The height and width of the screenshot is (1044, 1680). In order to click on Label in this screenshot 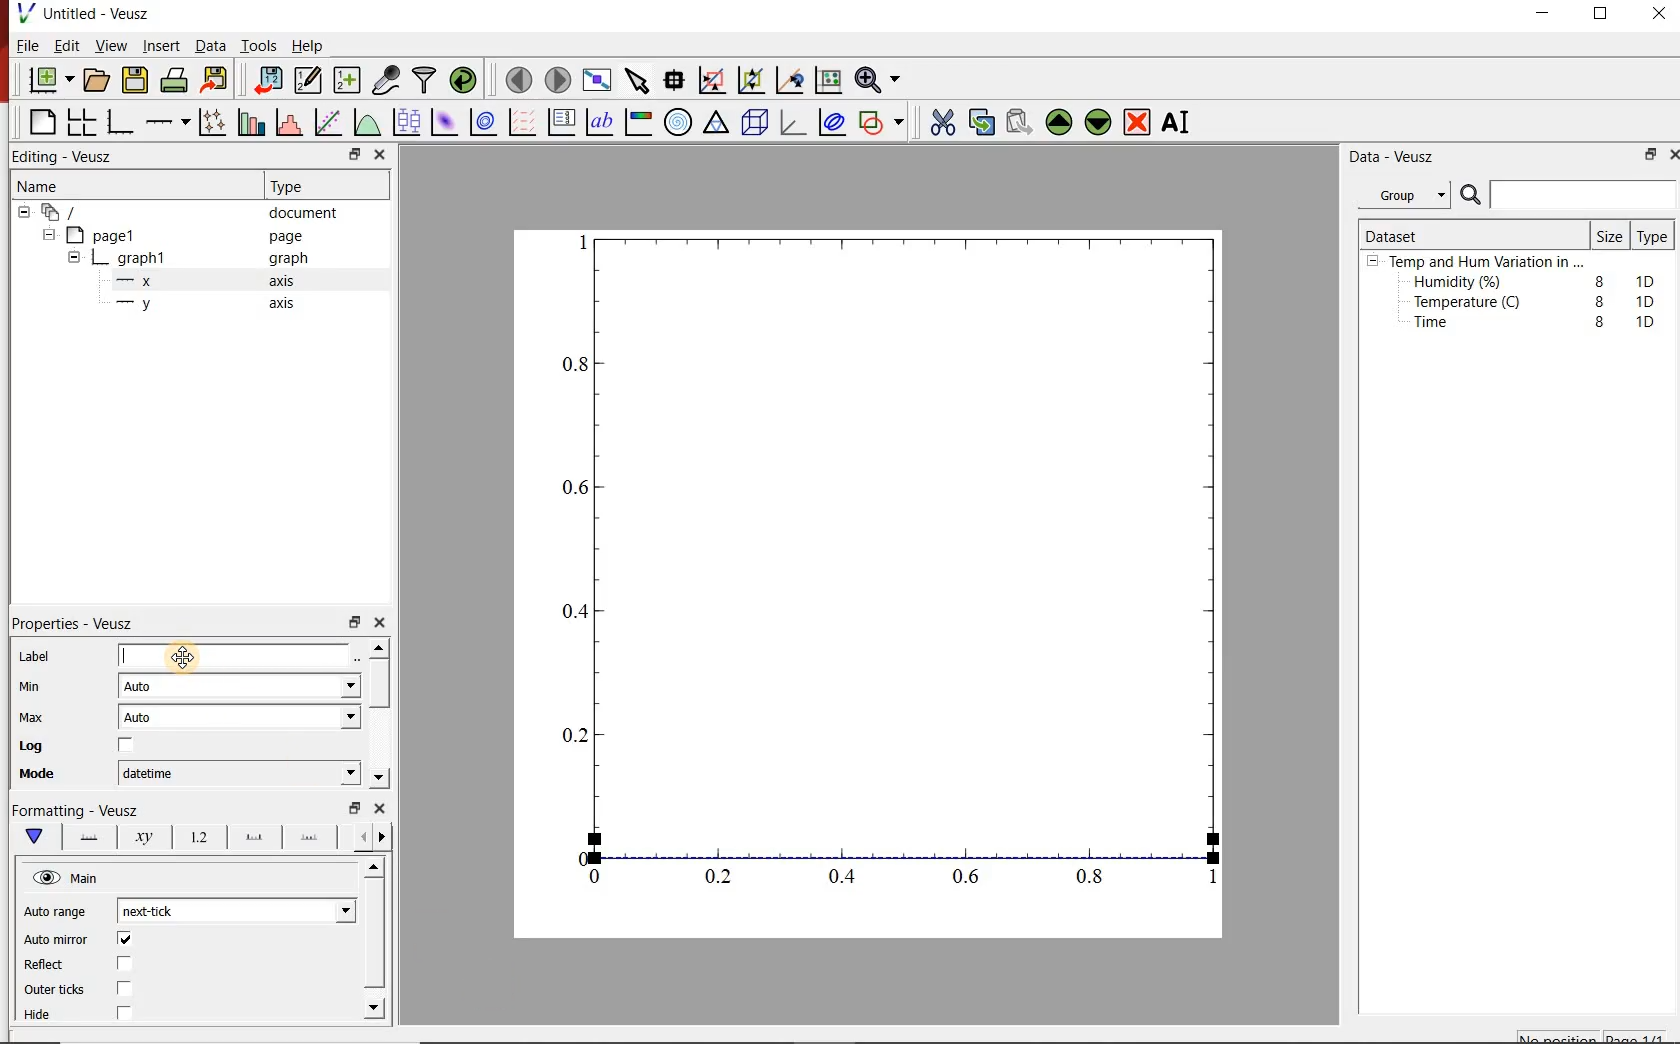, I will do `click(178, 654)`.